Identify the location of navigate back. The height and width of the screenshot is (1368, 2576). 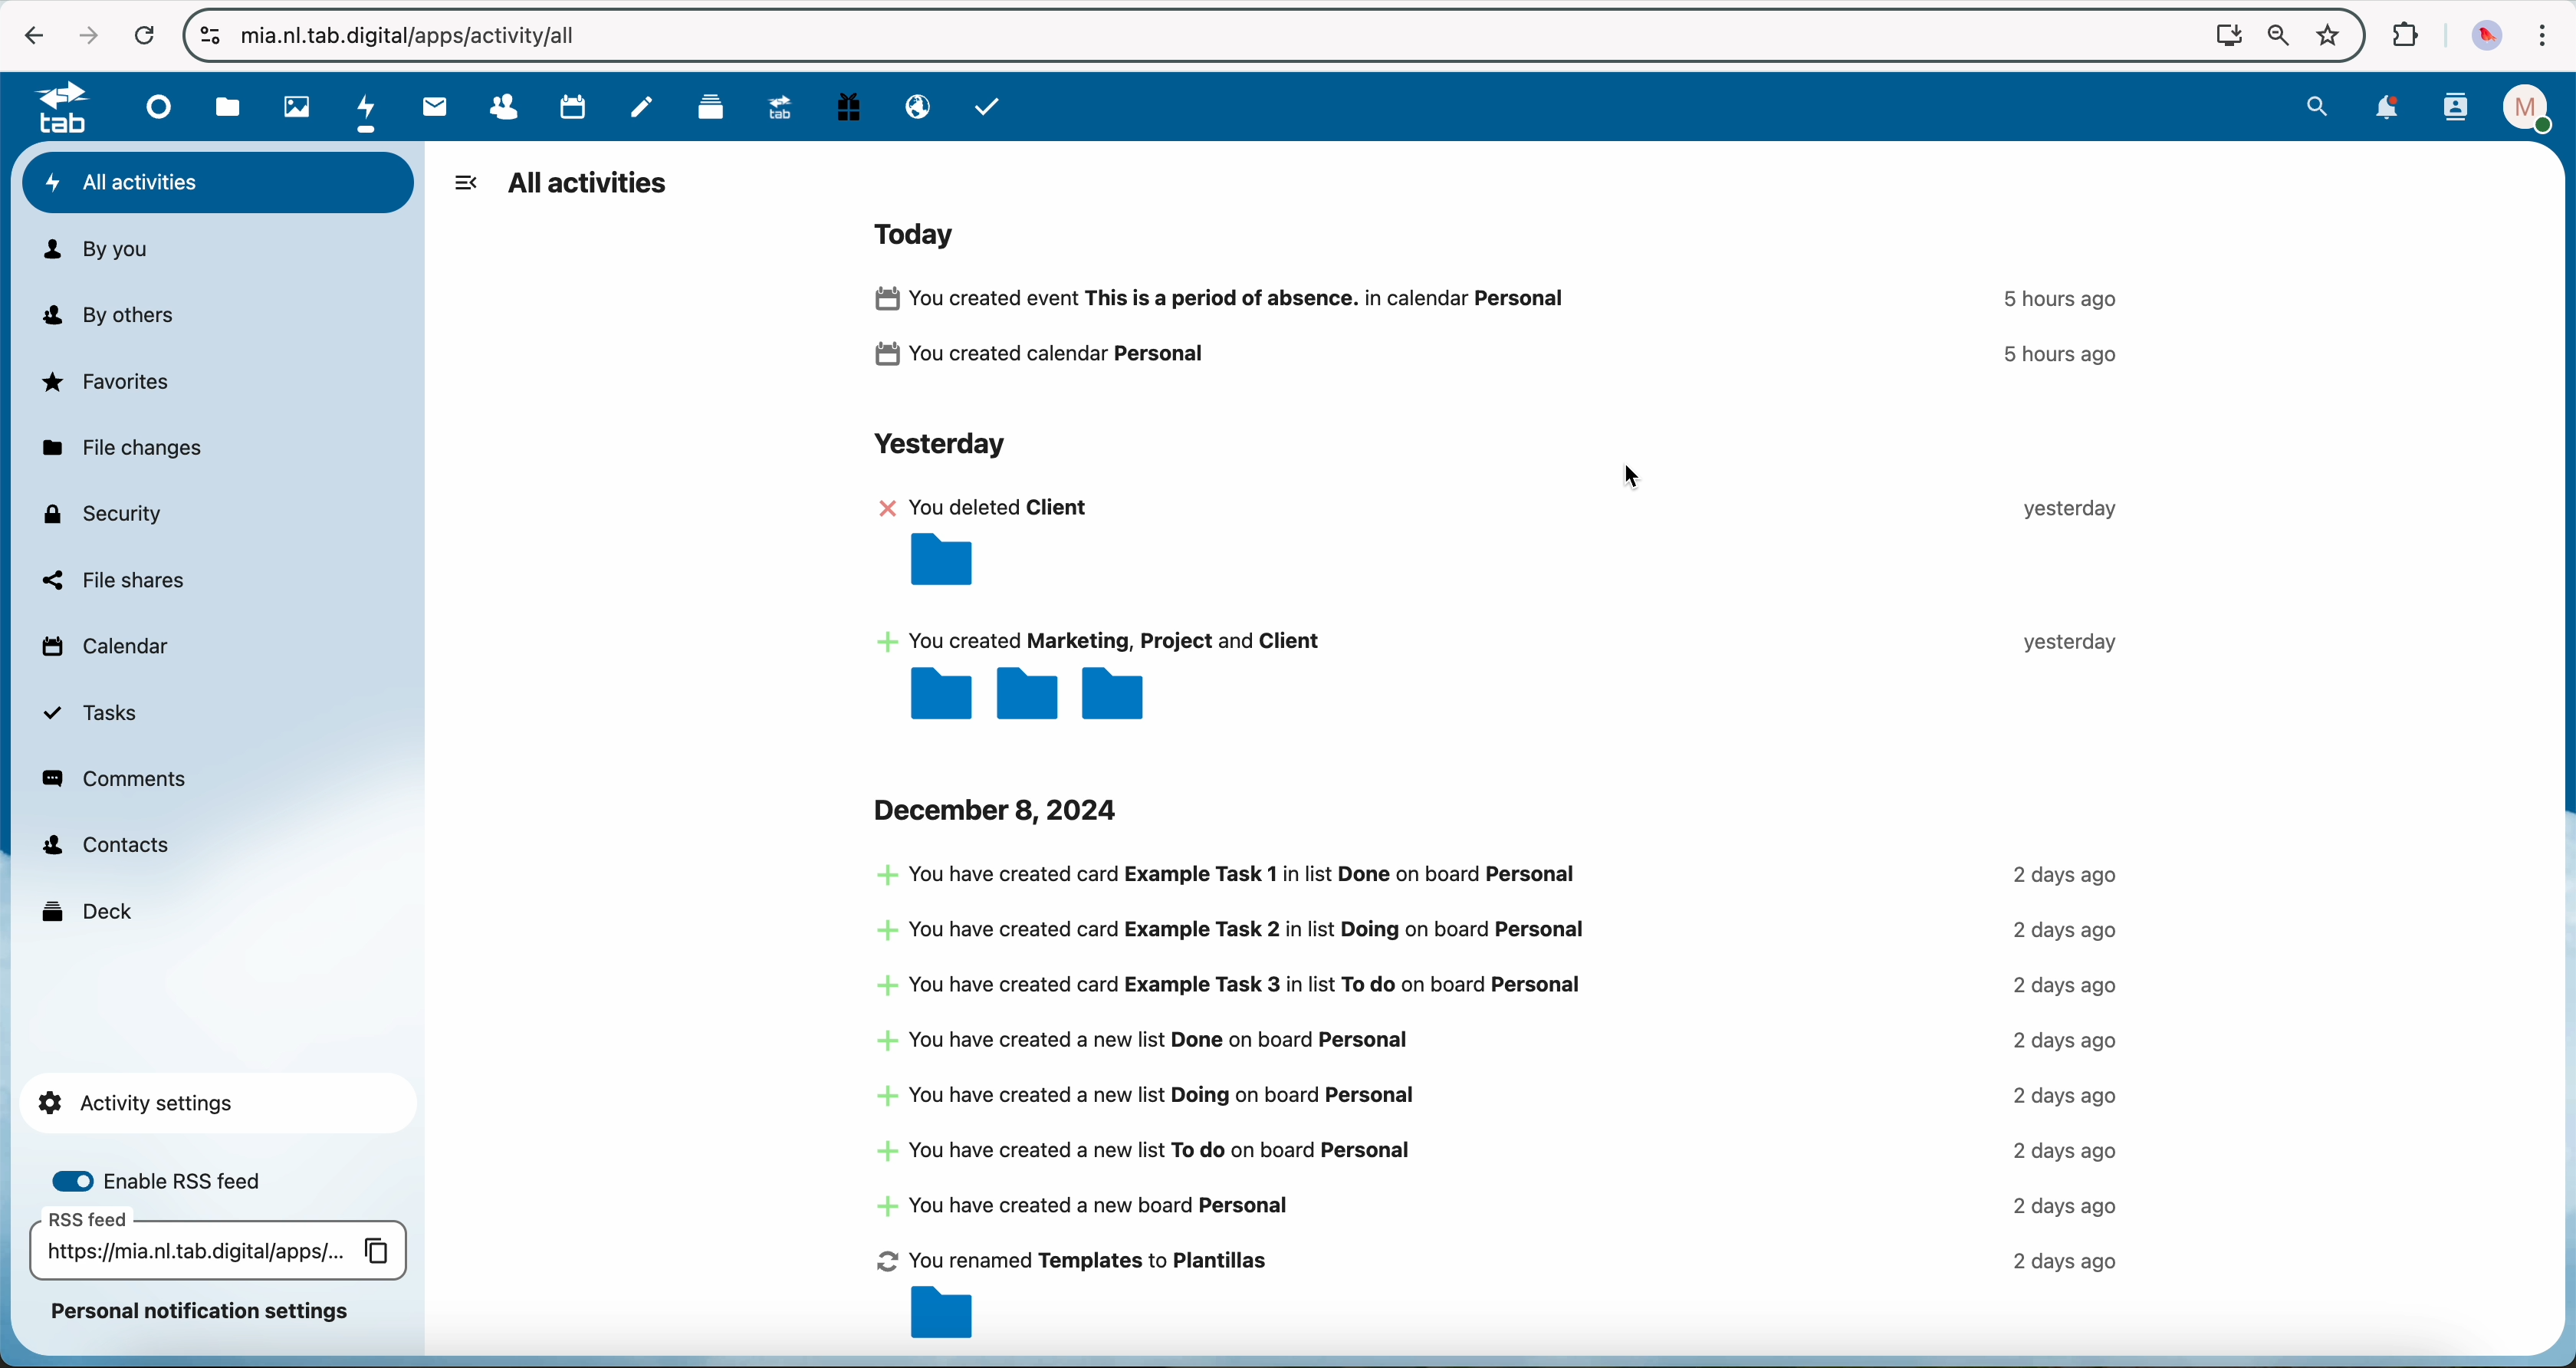
(24, 36).